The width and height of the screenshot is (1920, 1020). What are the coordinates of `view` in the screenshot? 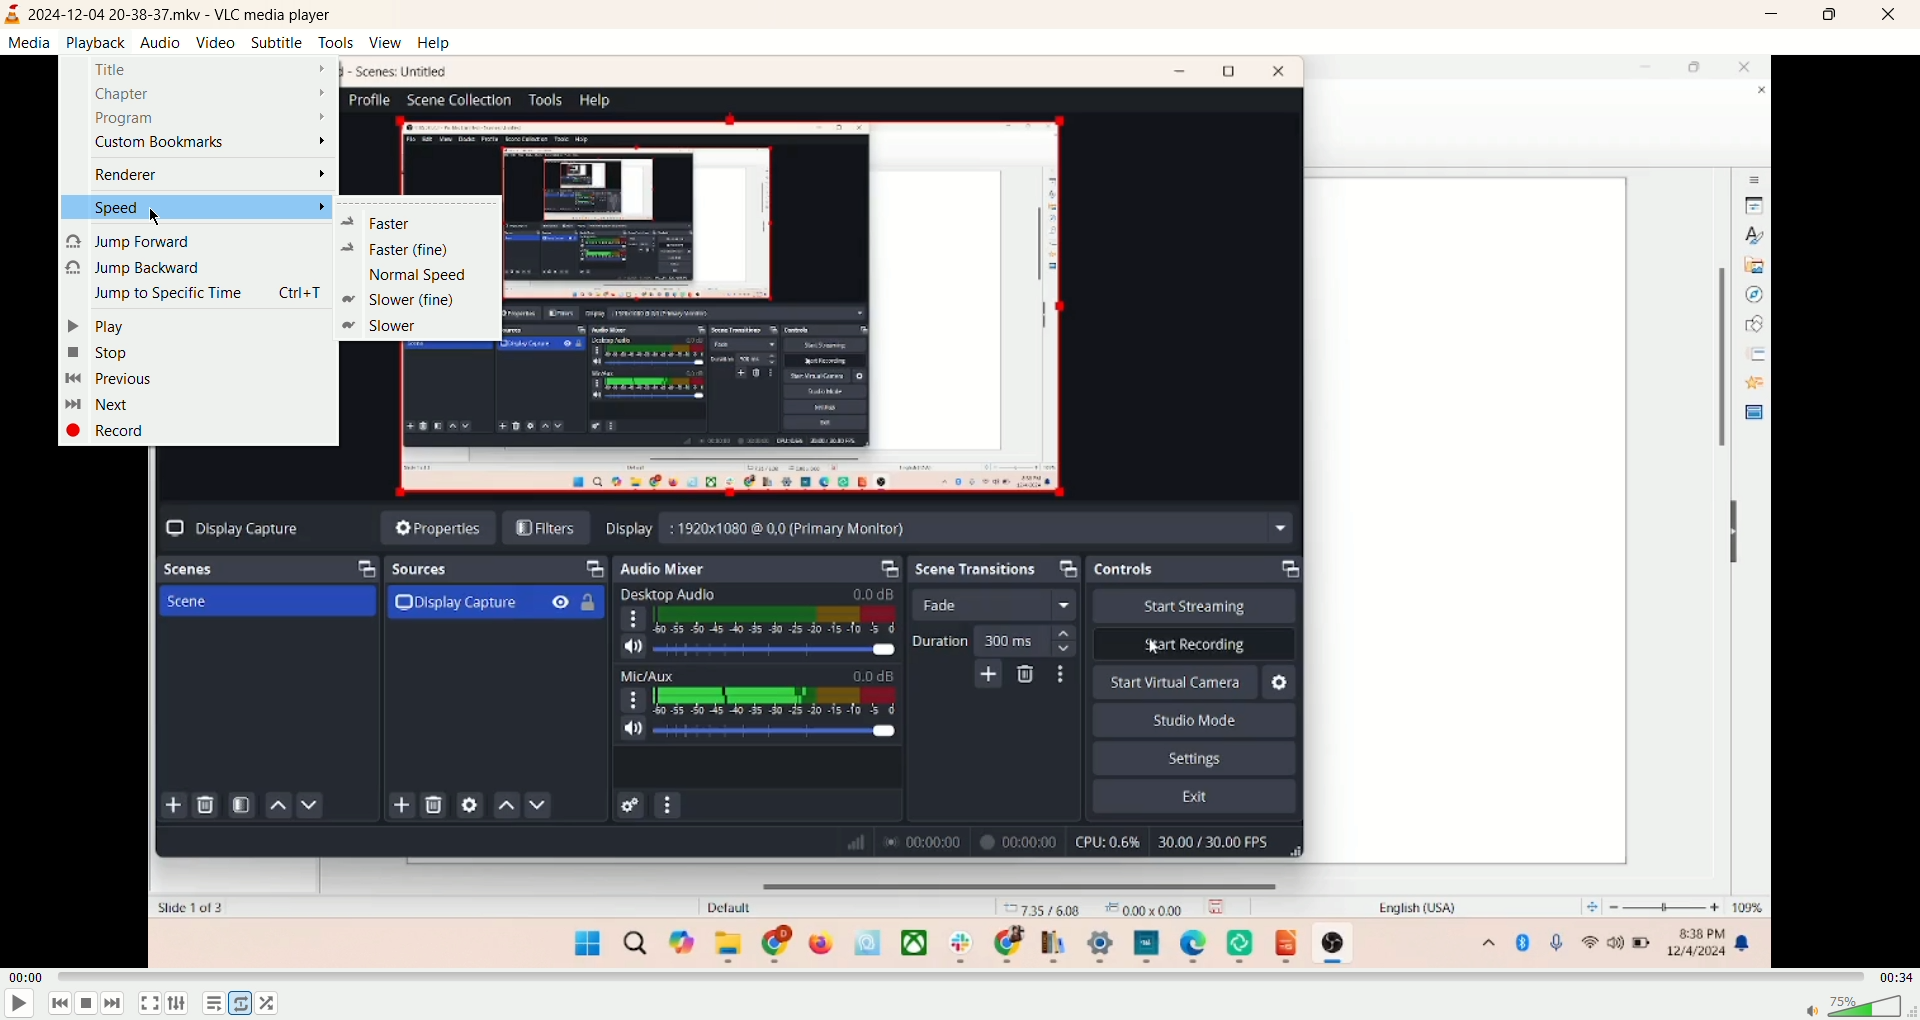 It's located at (384, 43).